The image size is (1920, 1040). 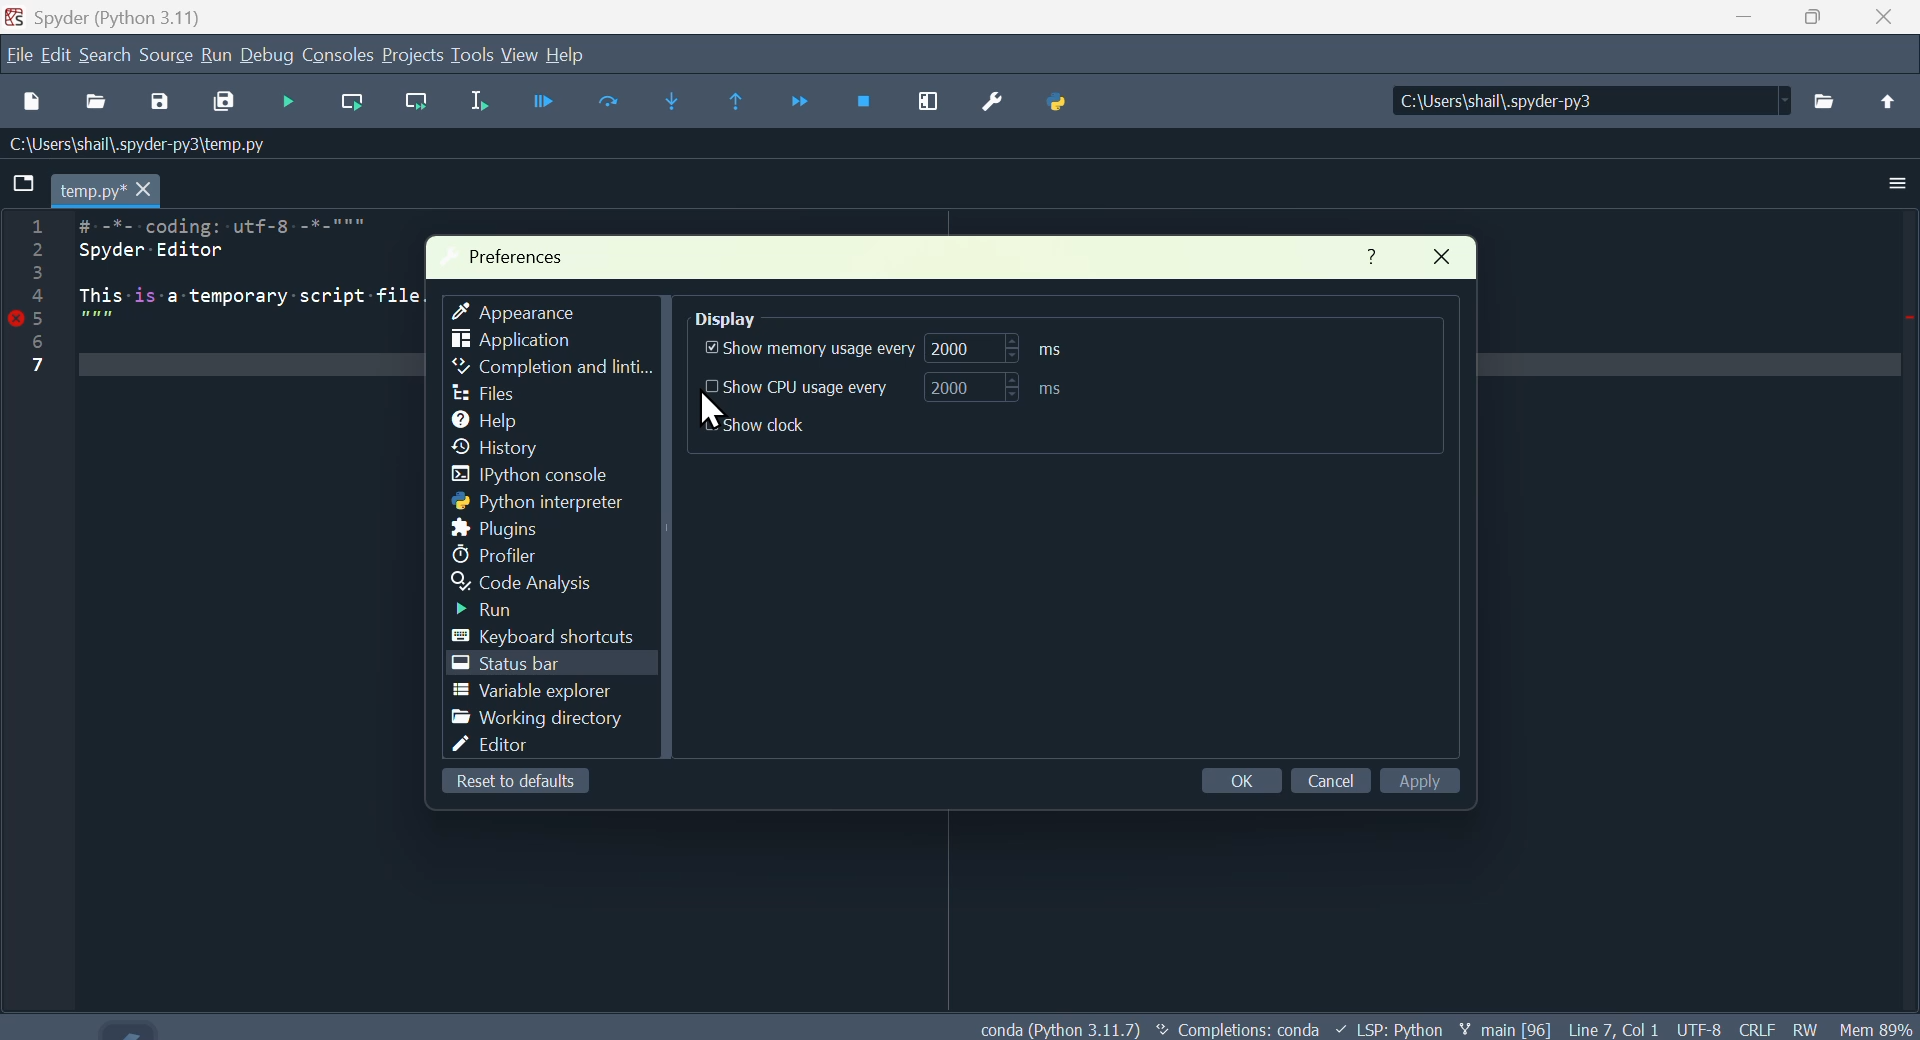 I want to click on Run, so click(x=508, y=612).